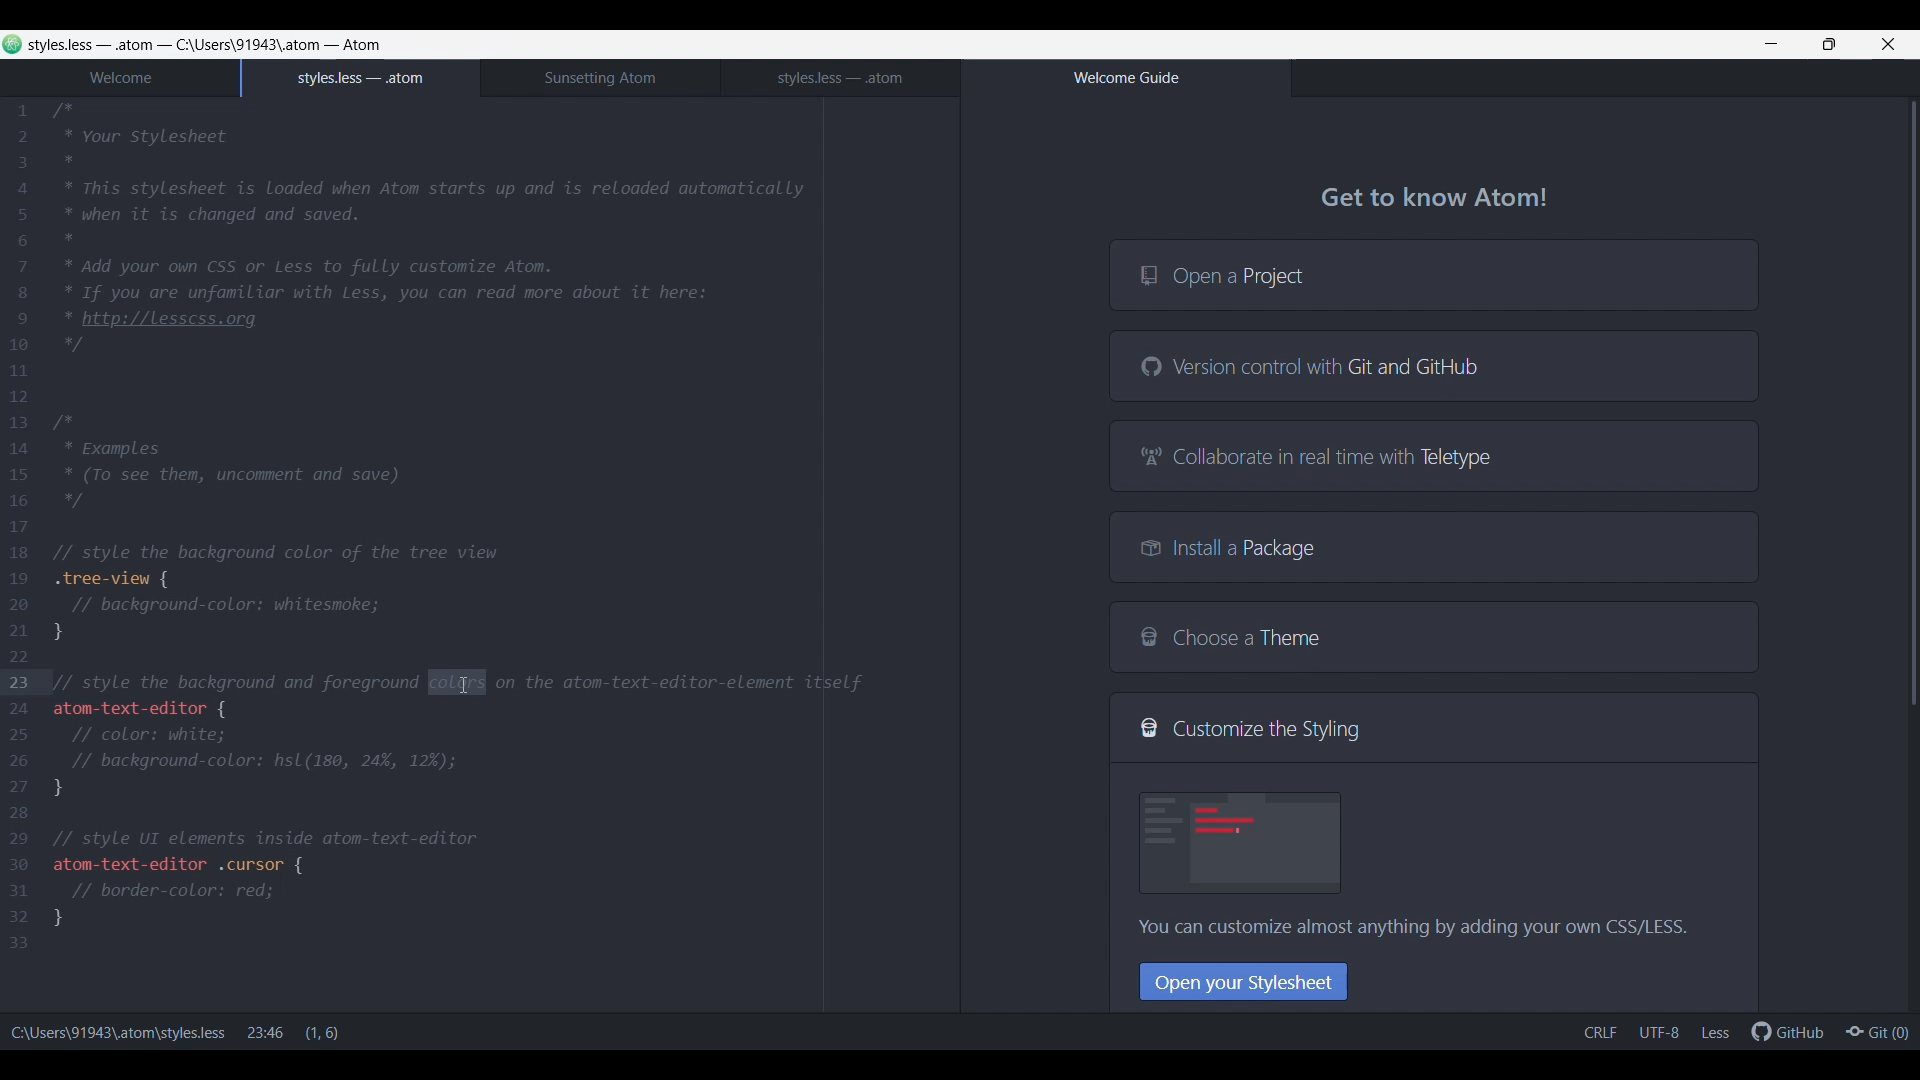 The width and height of the screenshot is (1920, 1080). Describe the element at coordinates (1876, 1030) in the screenshot. I see `Git` at that location.